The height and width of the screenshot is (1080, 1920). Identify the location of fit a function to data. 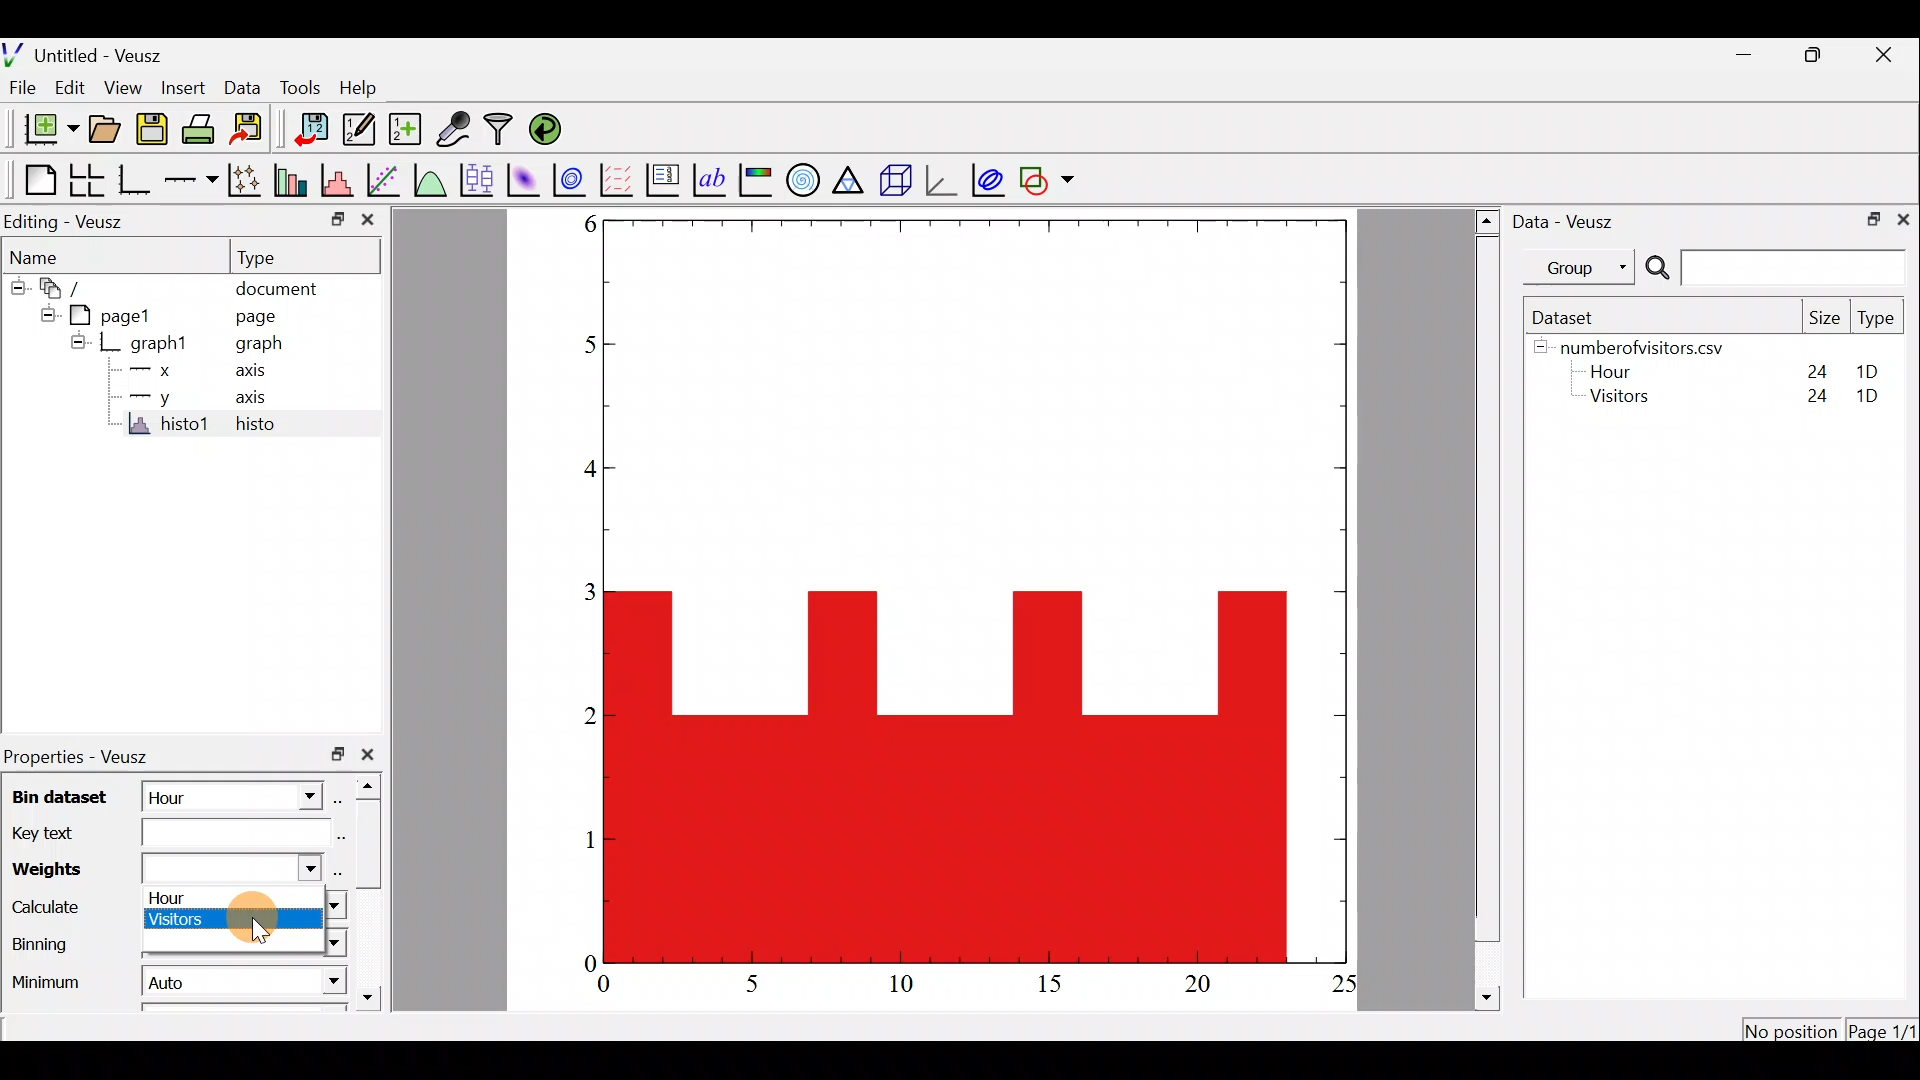
(388, 181).